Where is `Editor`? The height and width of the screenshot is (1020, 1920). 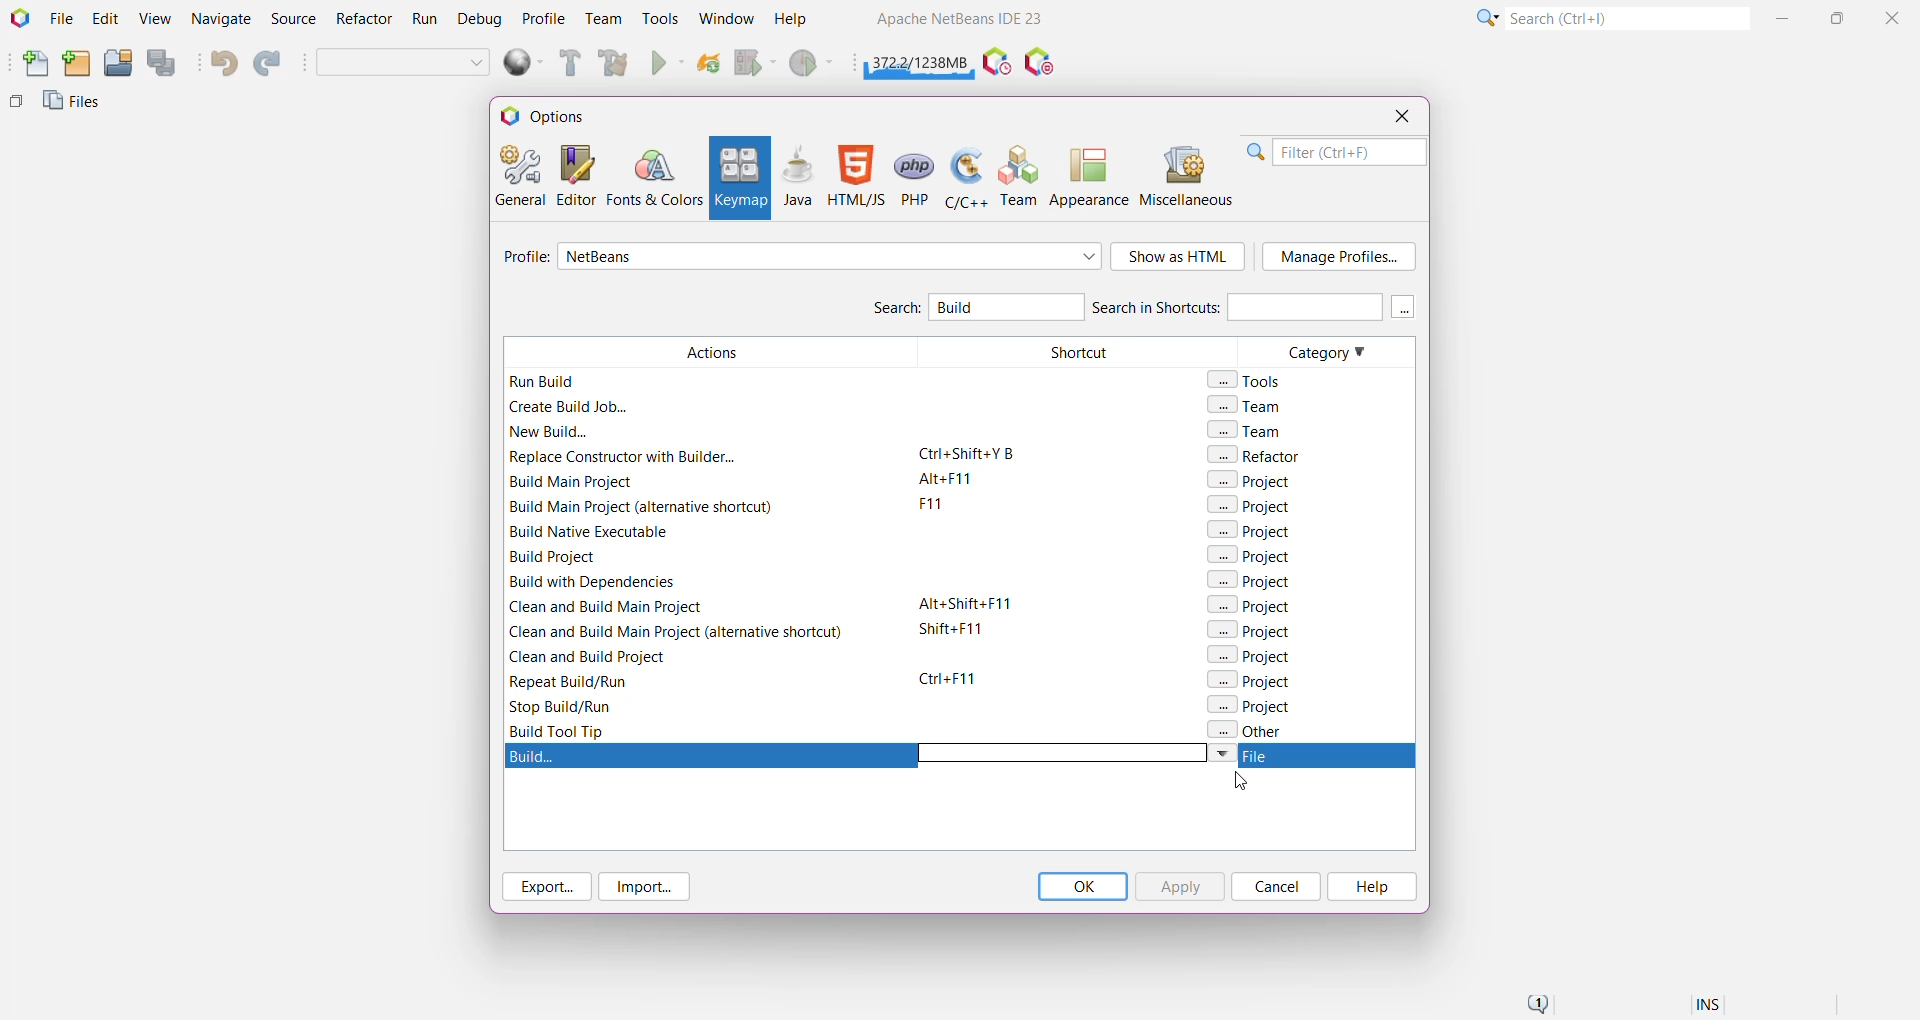 Editor is located at coordinates (572, 175).